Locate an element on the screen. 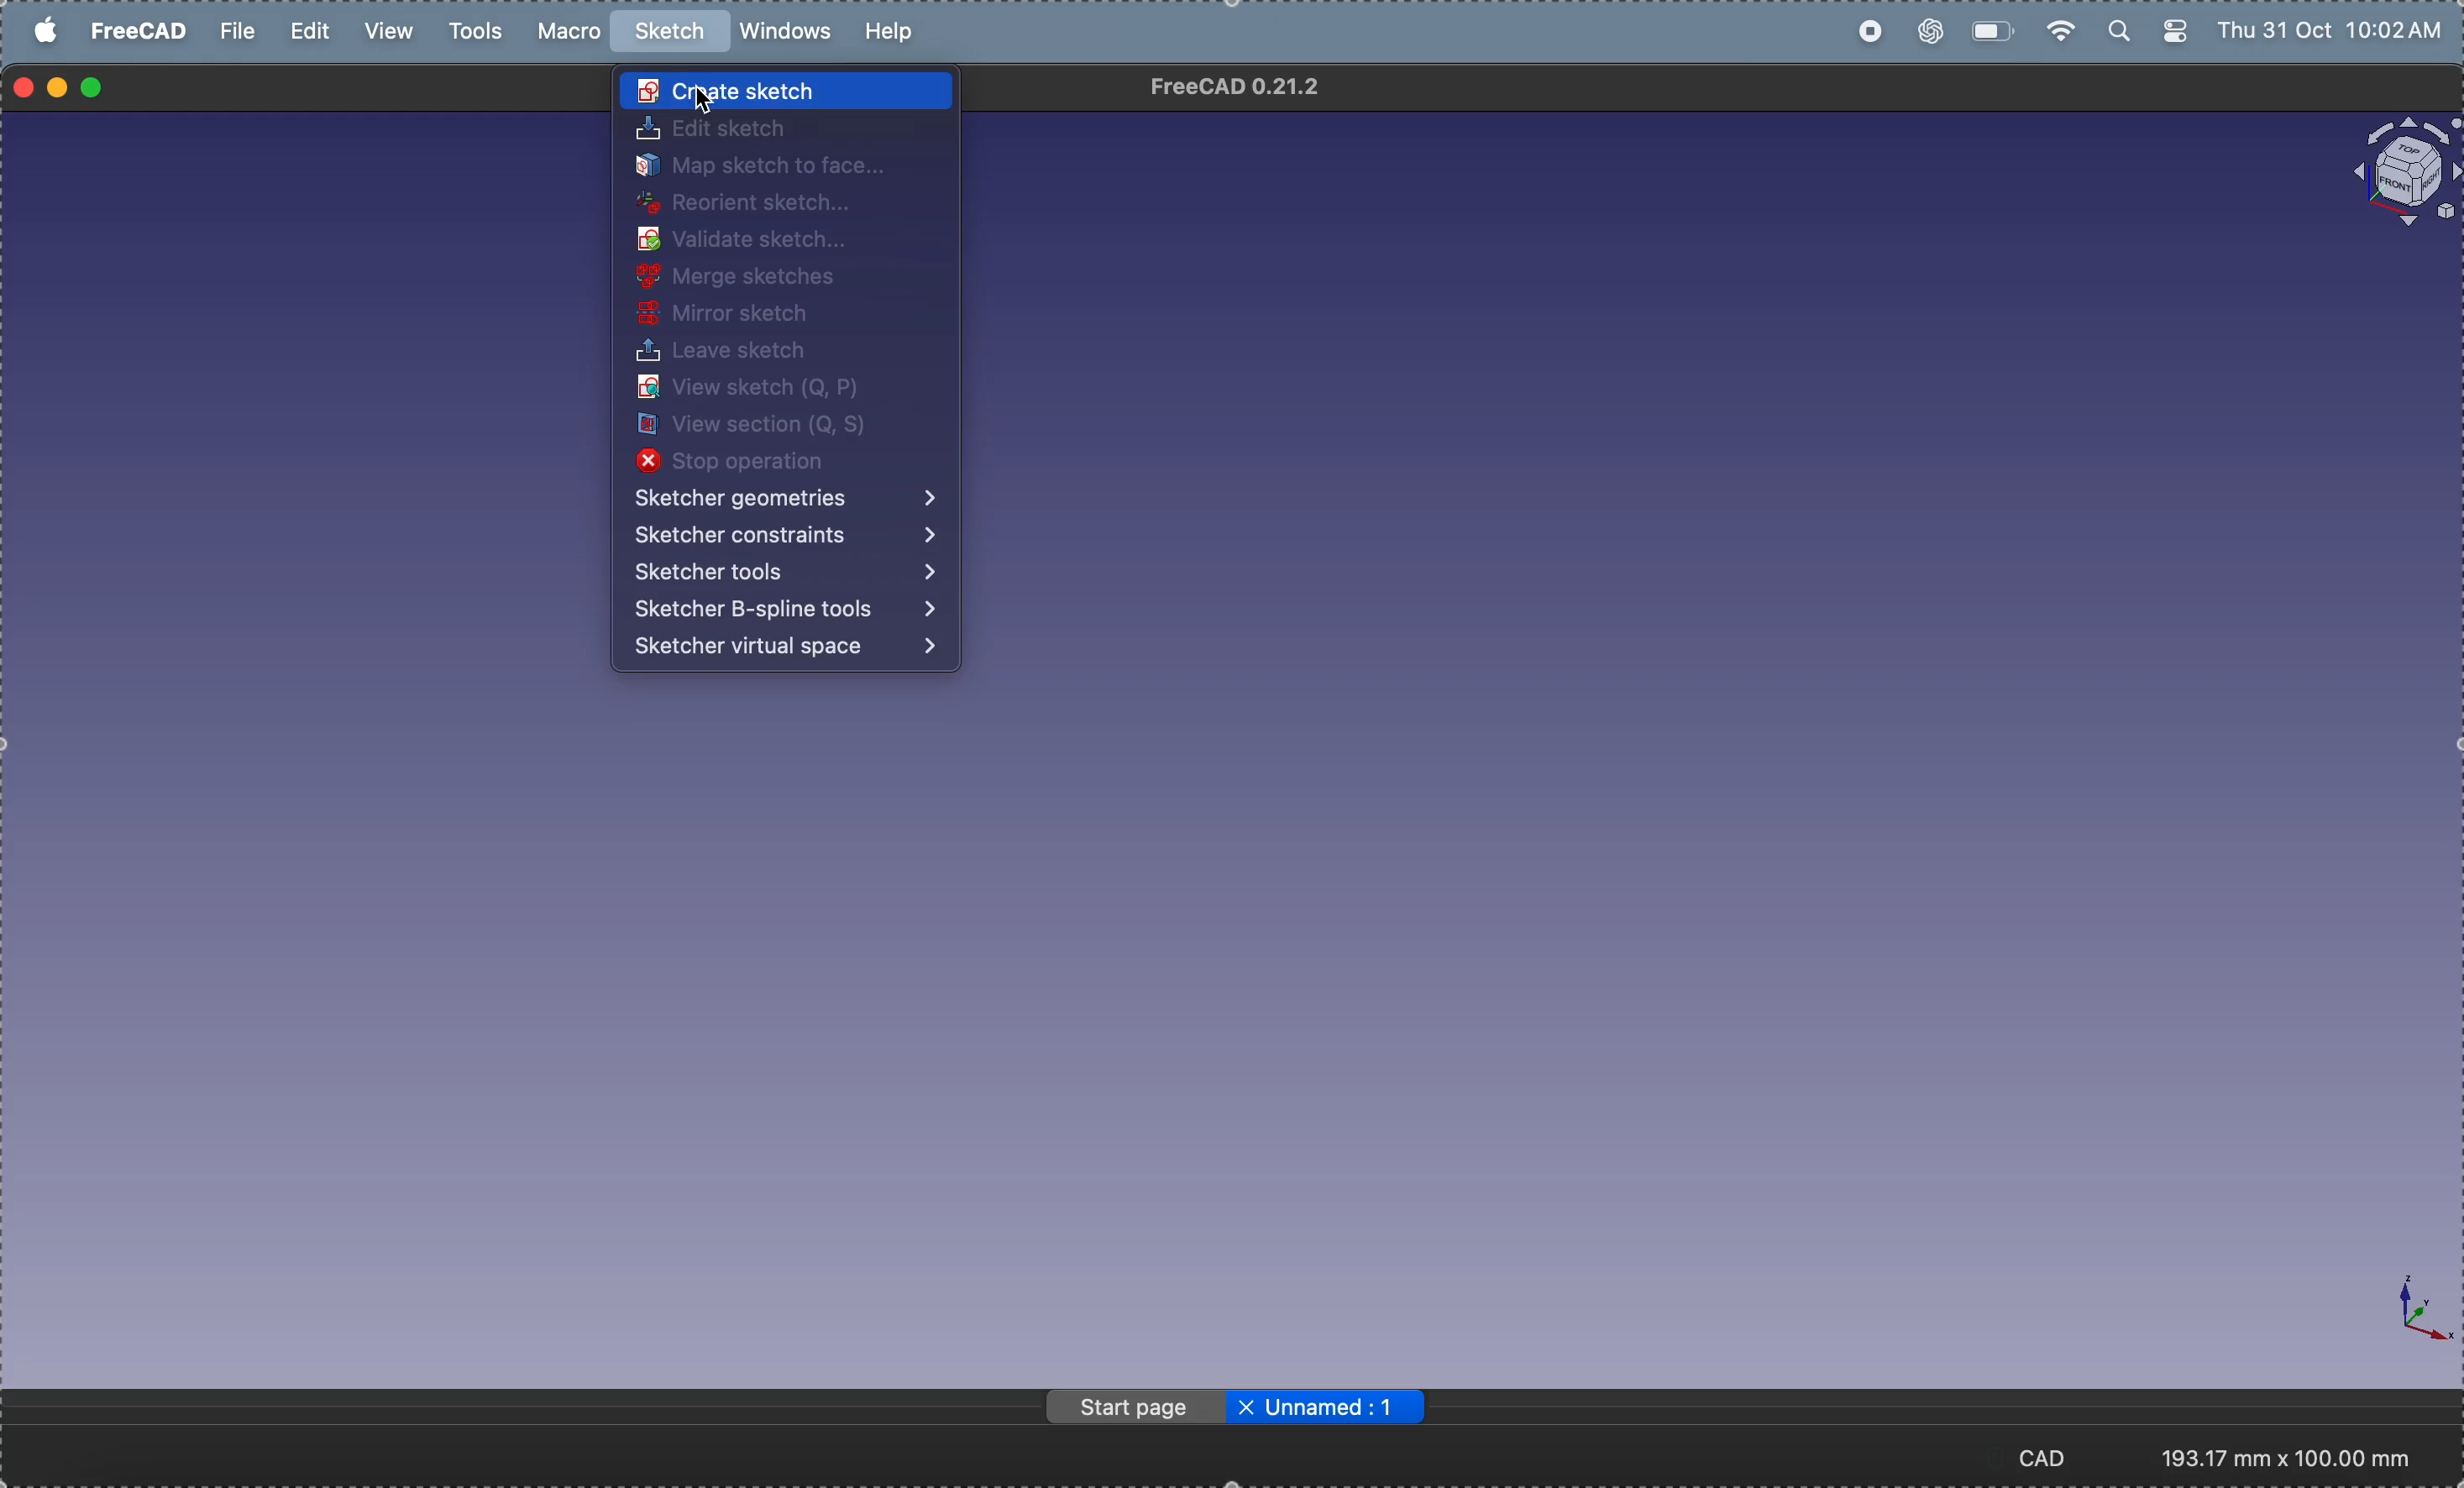  sketcher Bspline is located at coordinates (785, 607).